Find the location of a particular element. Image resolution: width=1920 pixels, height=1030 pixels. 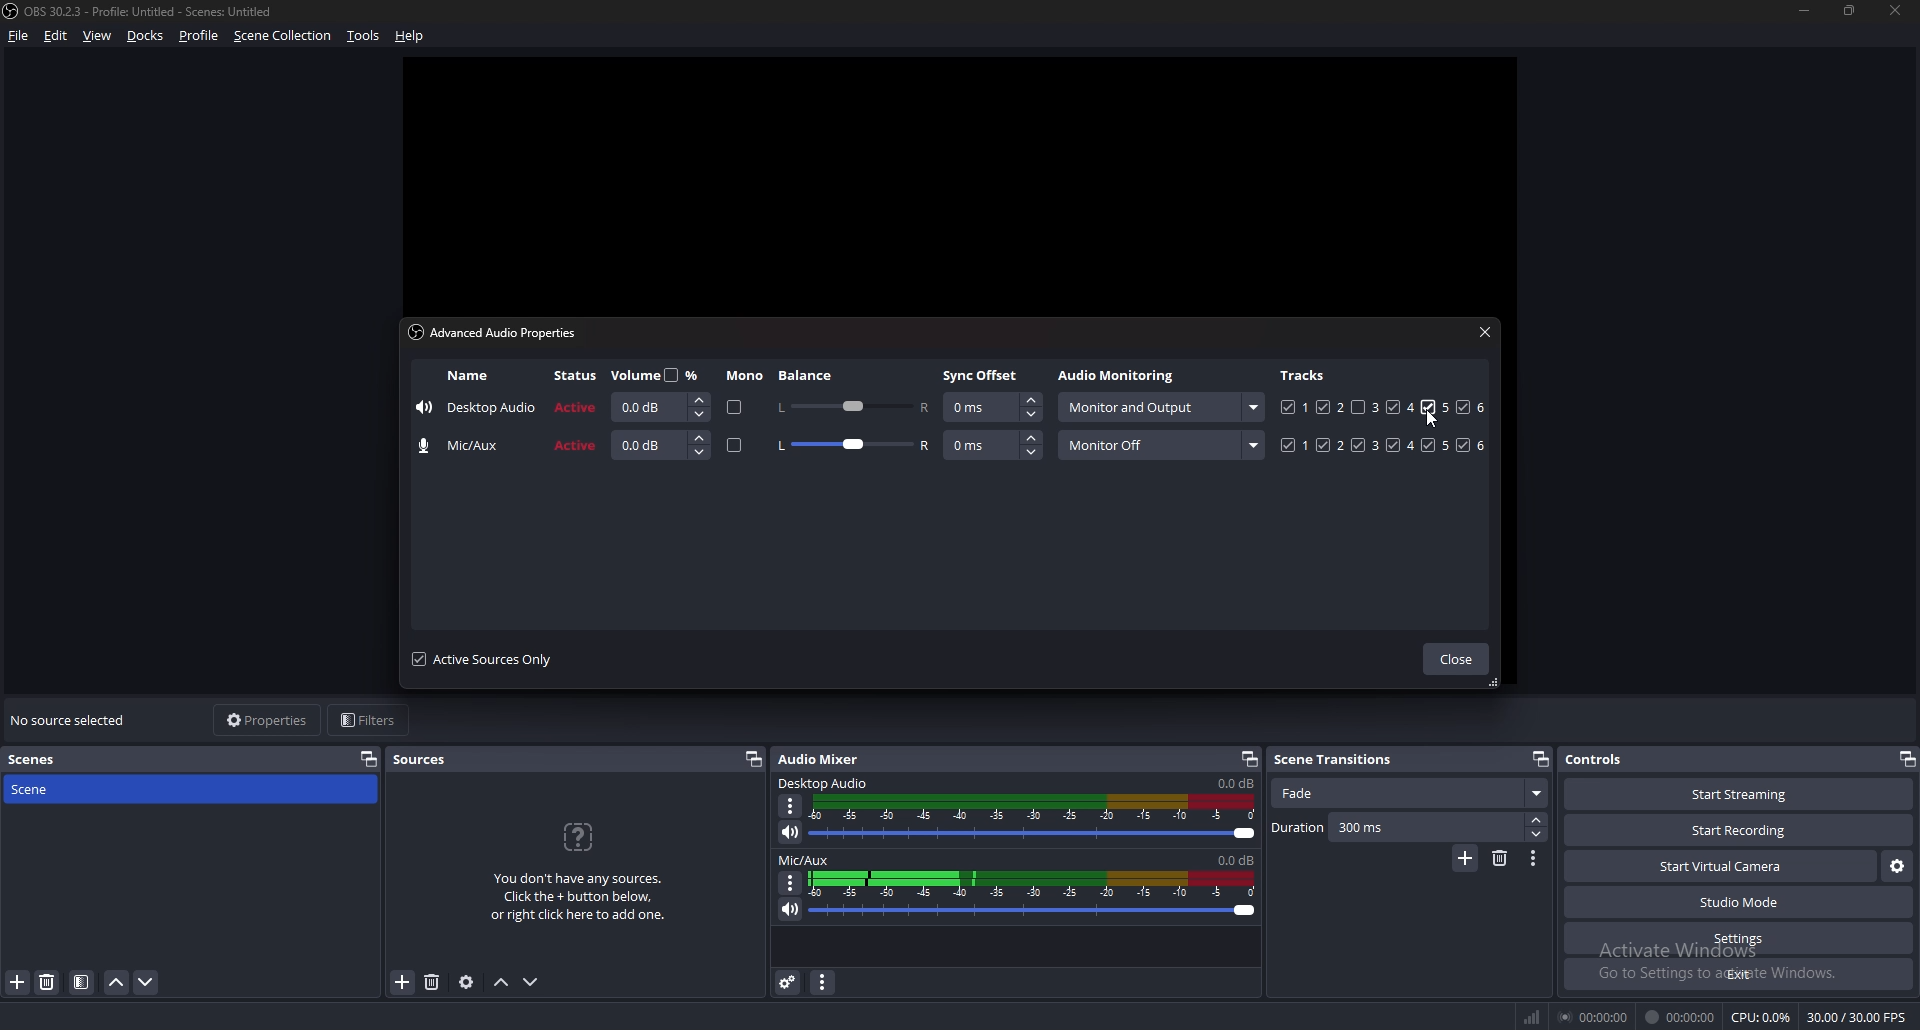

scenes is located at coordinates (43, 758).